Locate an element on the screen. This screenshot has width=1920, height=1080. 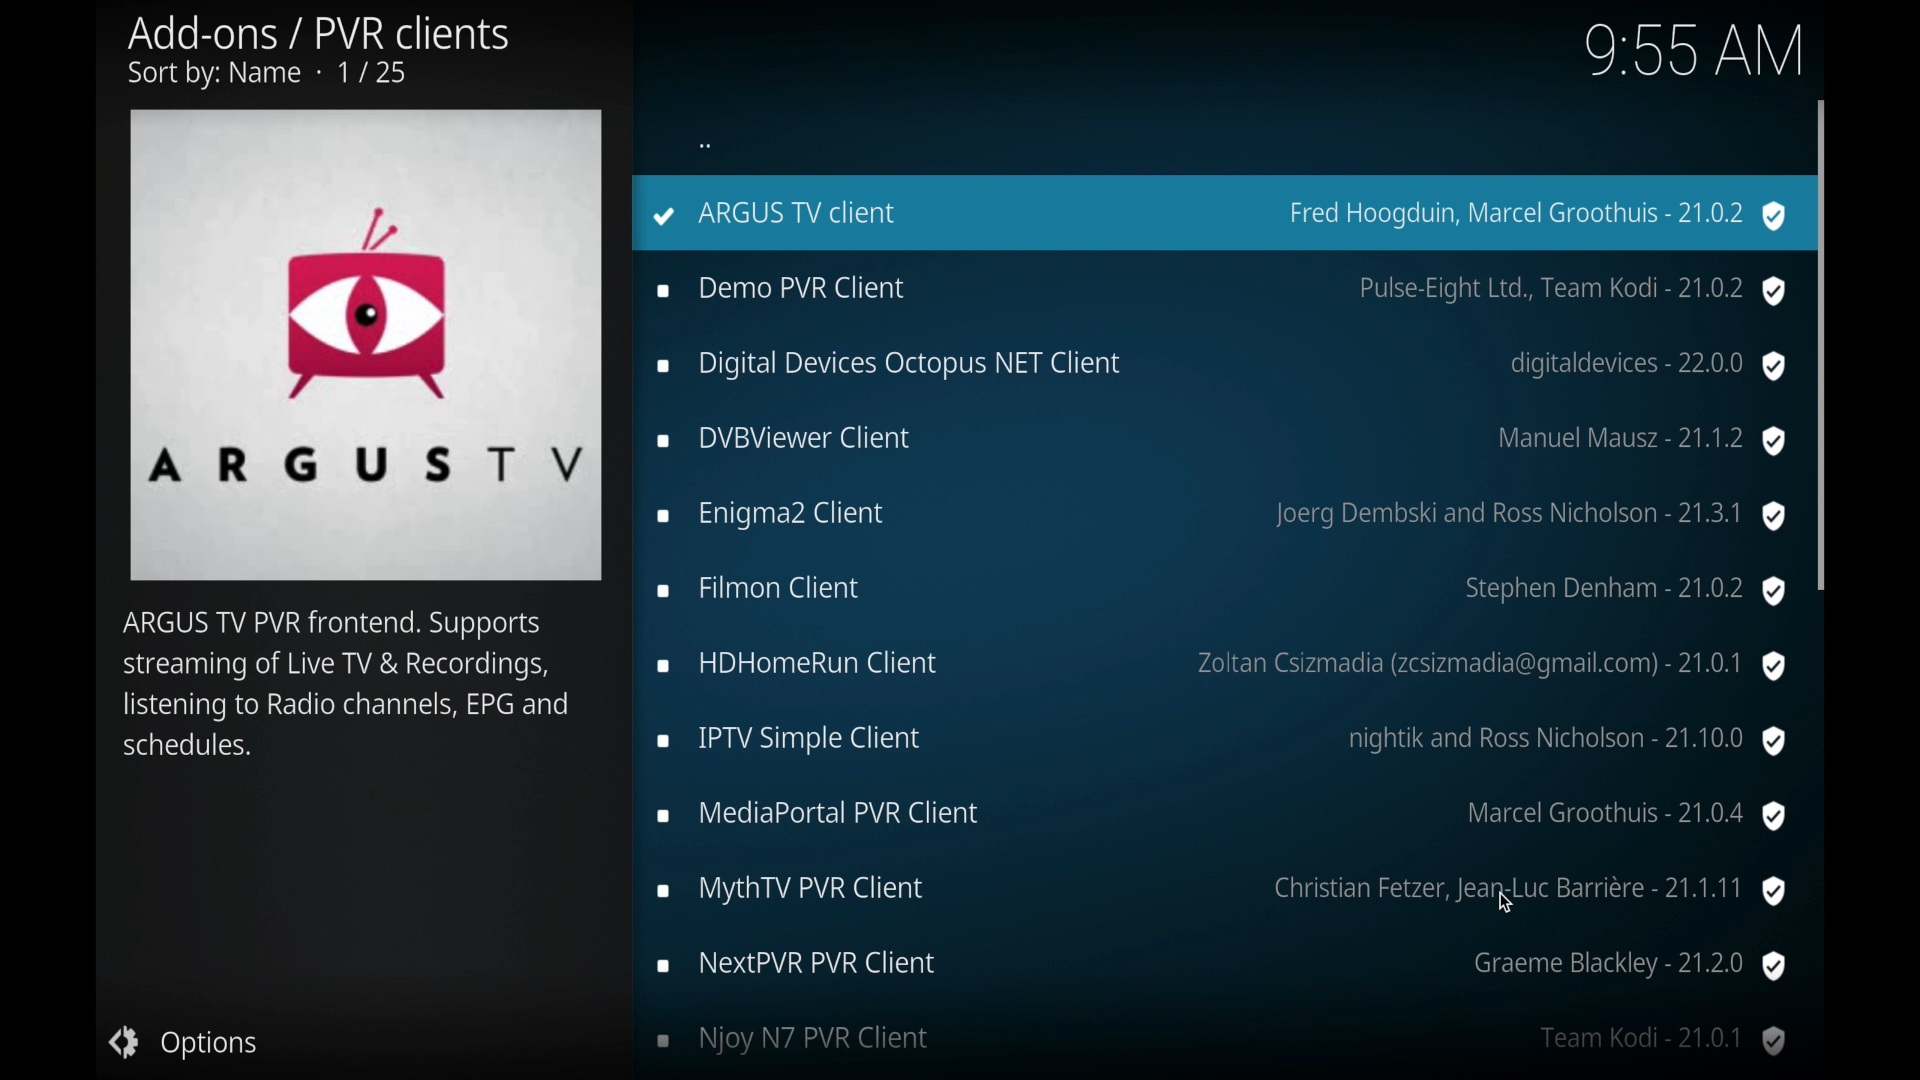
argus tv icon is located at coordinates (366, 345).